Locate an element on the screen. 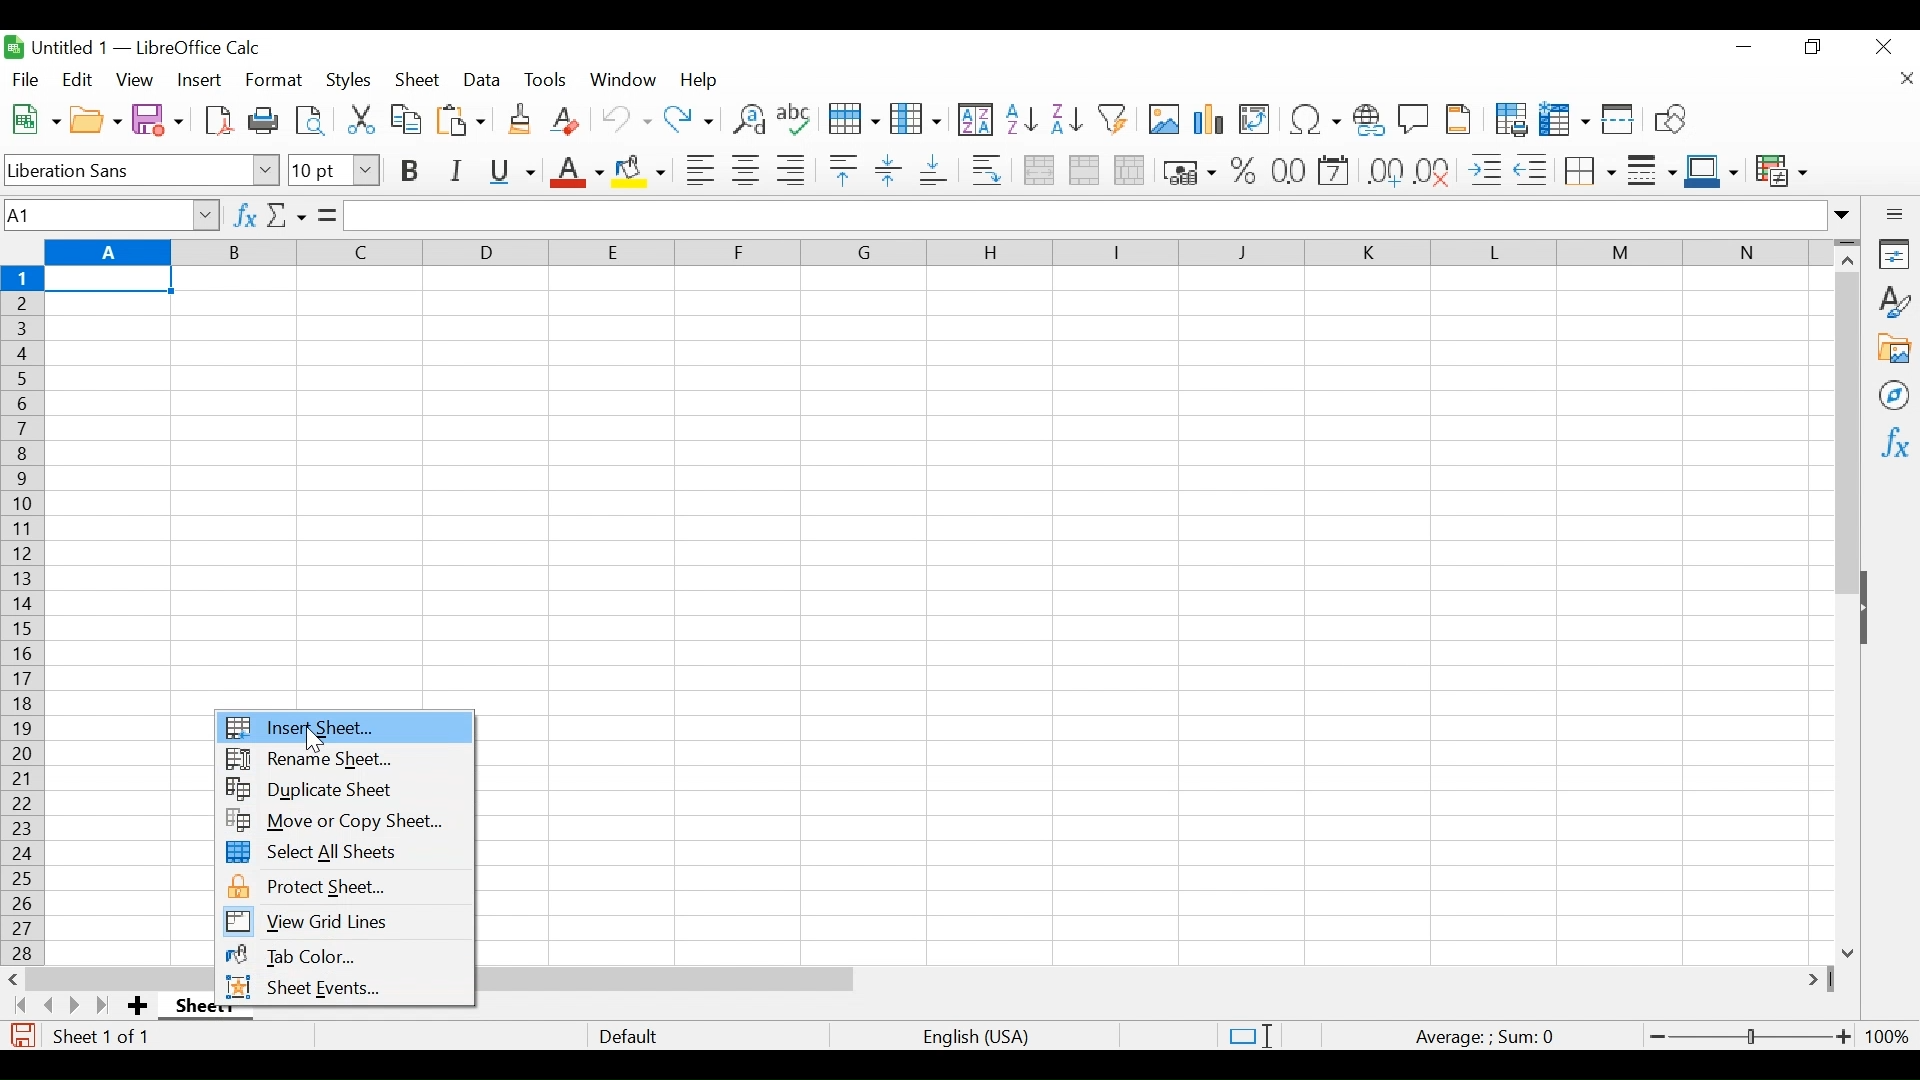  Insert Chart is located at coordinates (1208, 120).